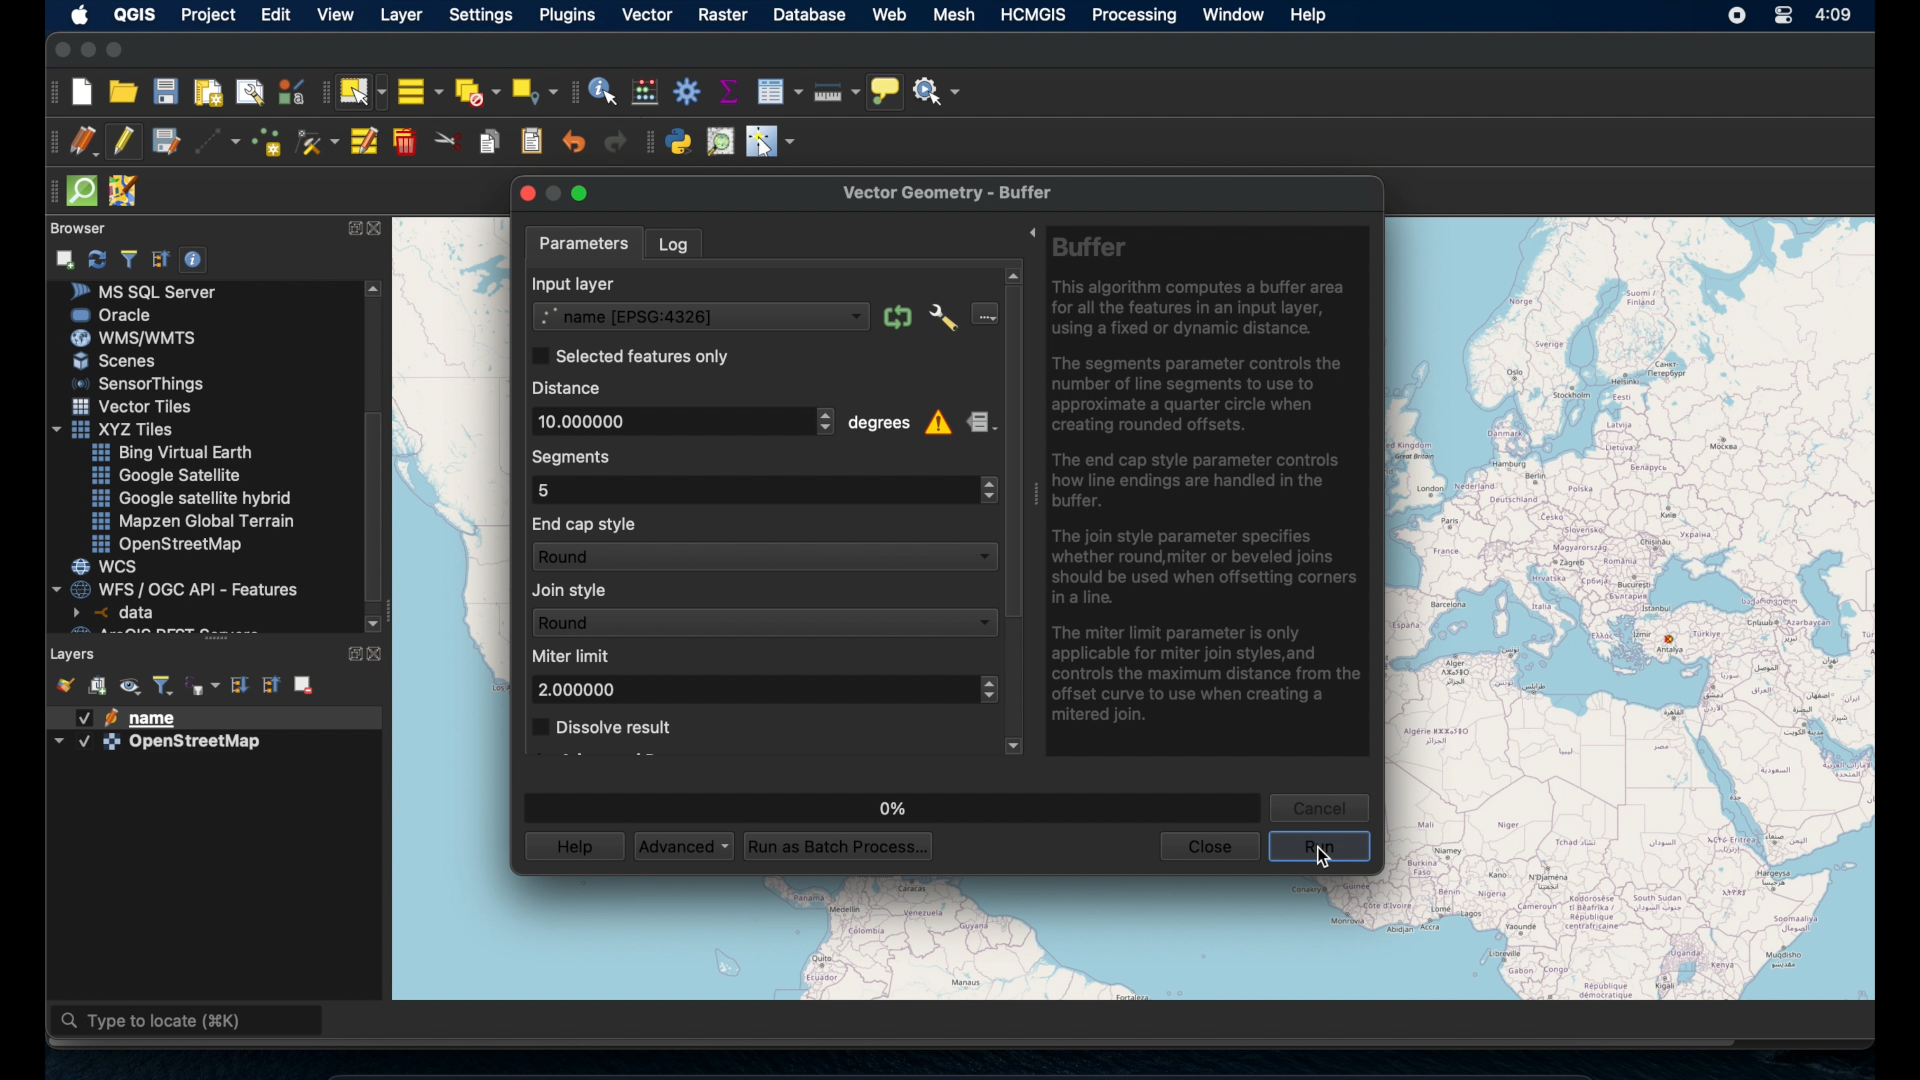 The image size is (1920, 1080). I want to click on segments, so click(577, 457).